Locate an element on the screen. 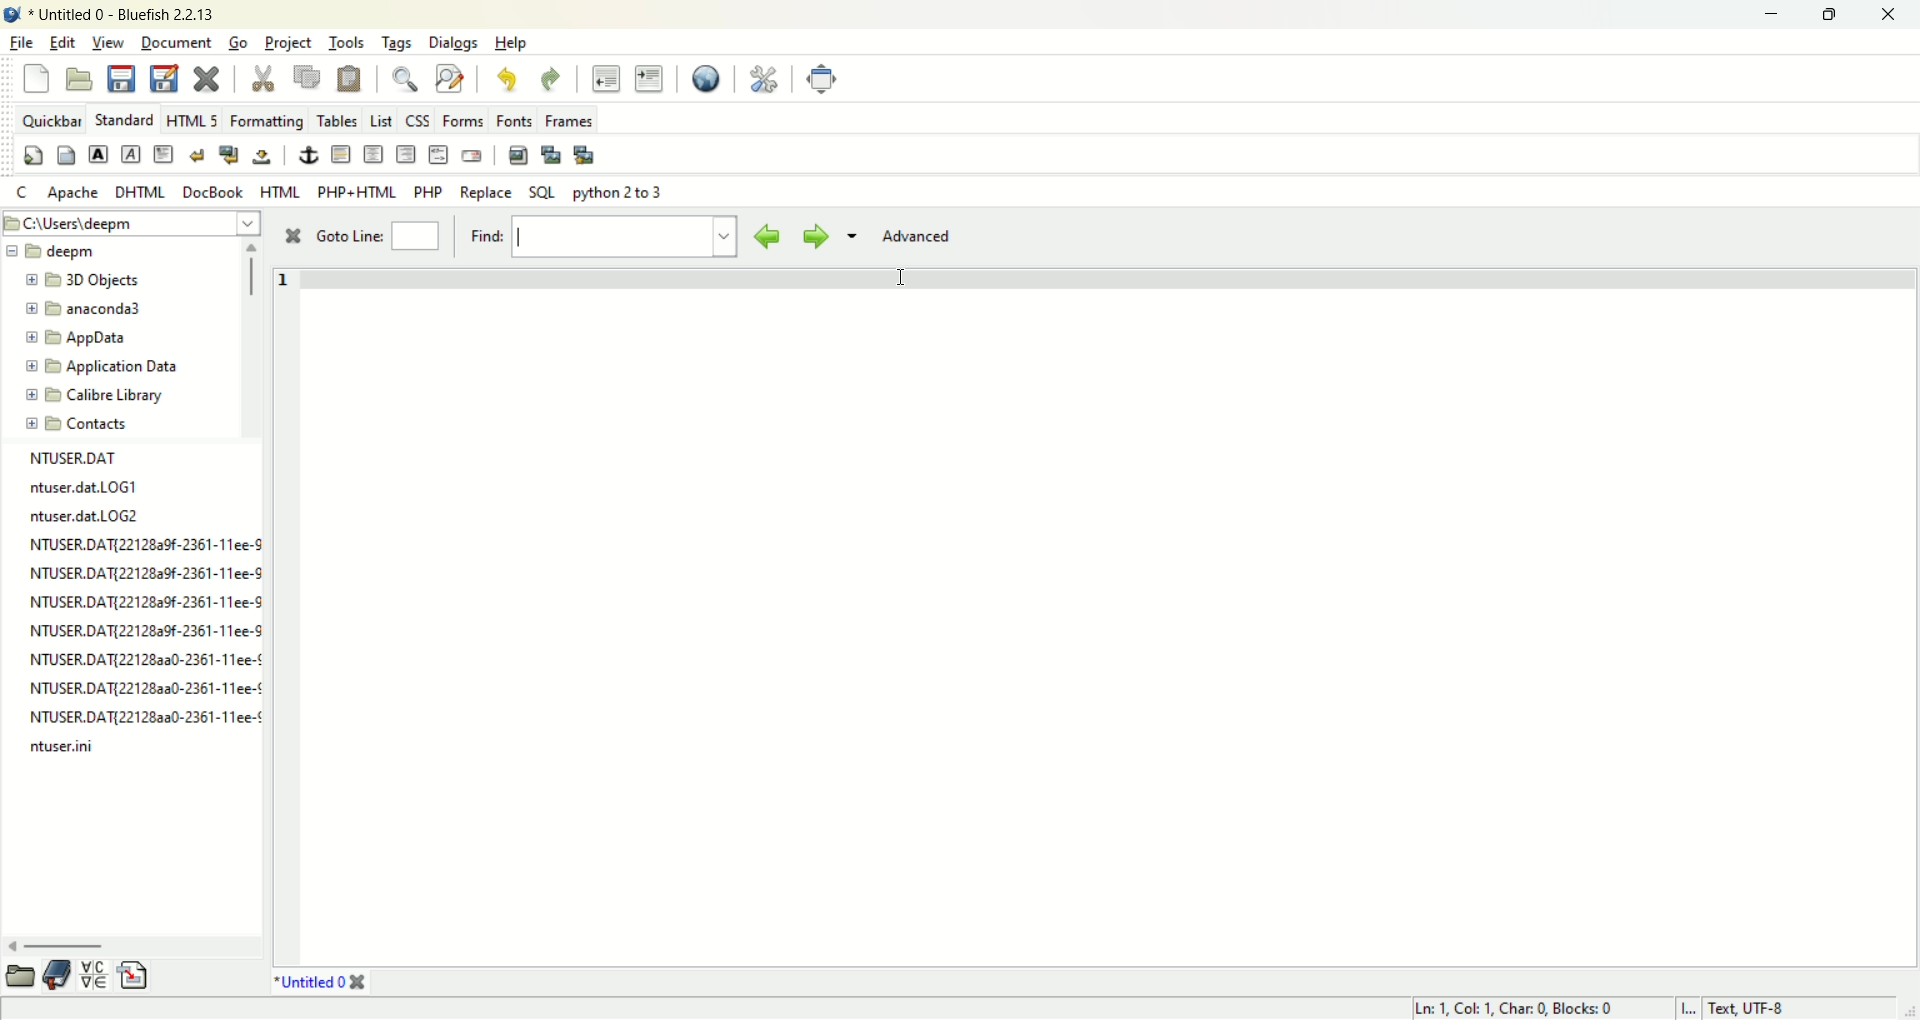 Image resolution: width=1920 pixels, height=1020 pixels. show find bar is located at coordinates (406, 78).